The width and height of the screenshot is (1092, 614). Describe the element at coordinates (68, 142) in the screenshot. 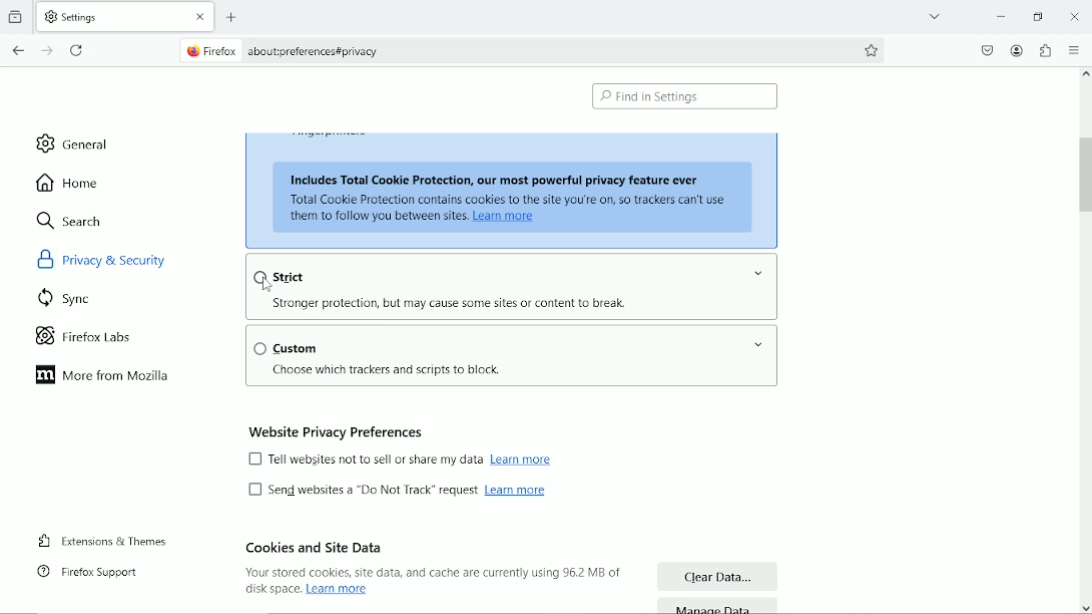

I see `general` at that location.